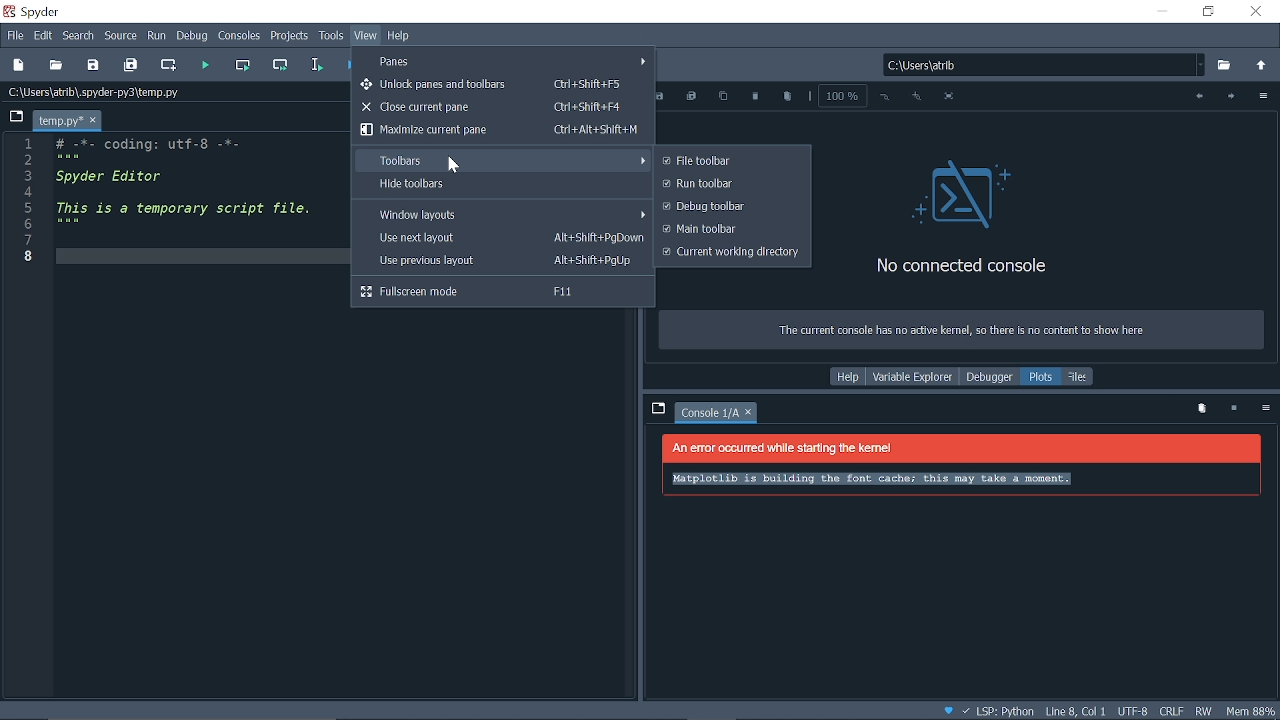 This screenshot has height=720, width=1280. Describe the element at coordinates (787, 98) in the screenshot. I see `Remove all plots` at that location.